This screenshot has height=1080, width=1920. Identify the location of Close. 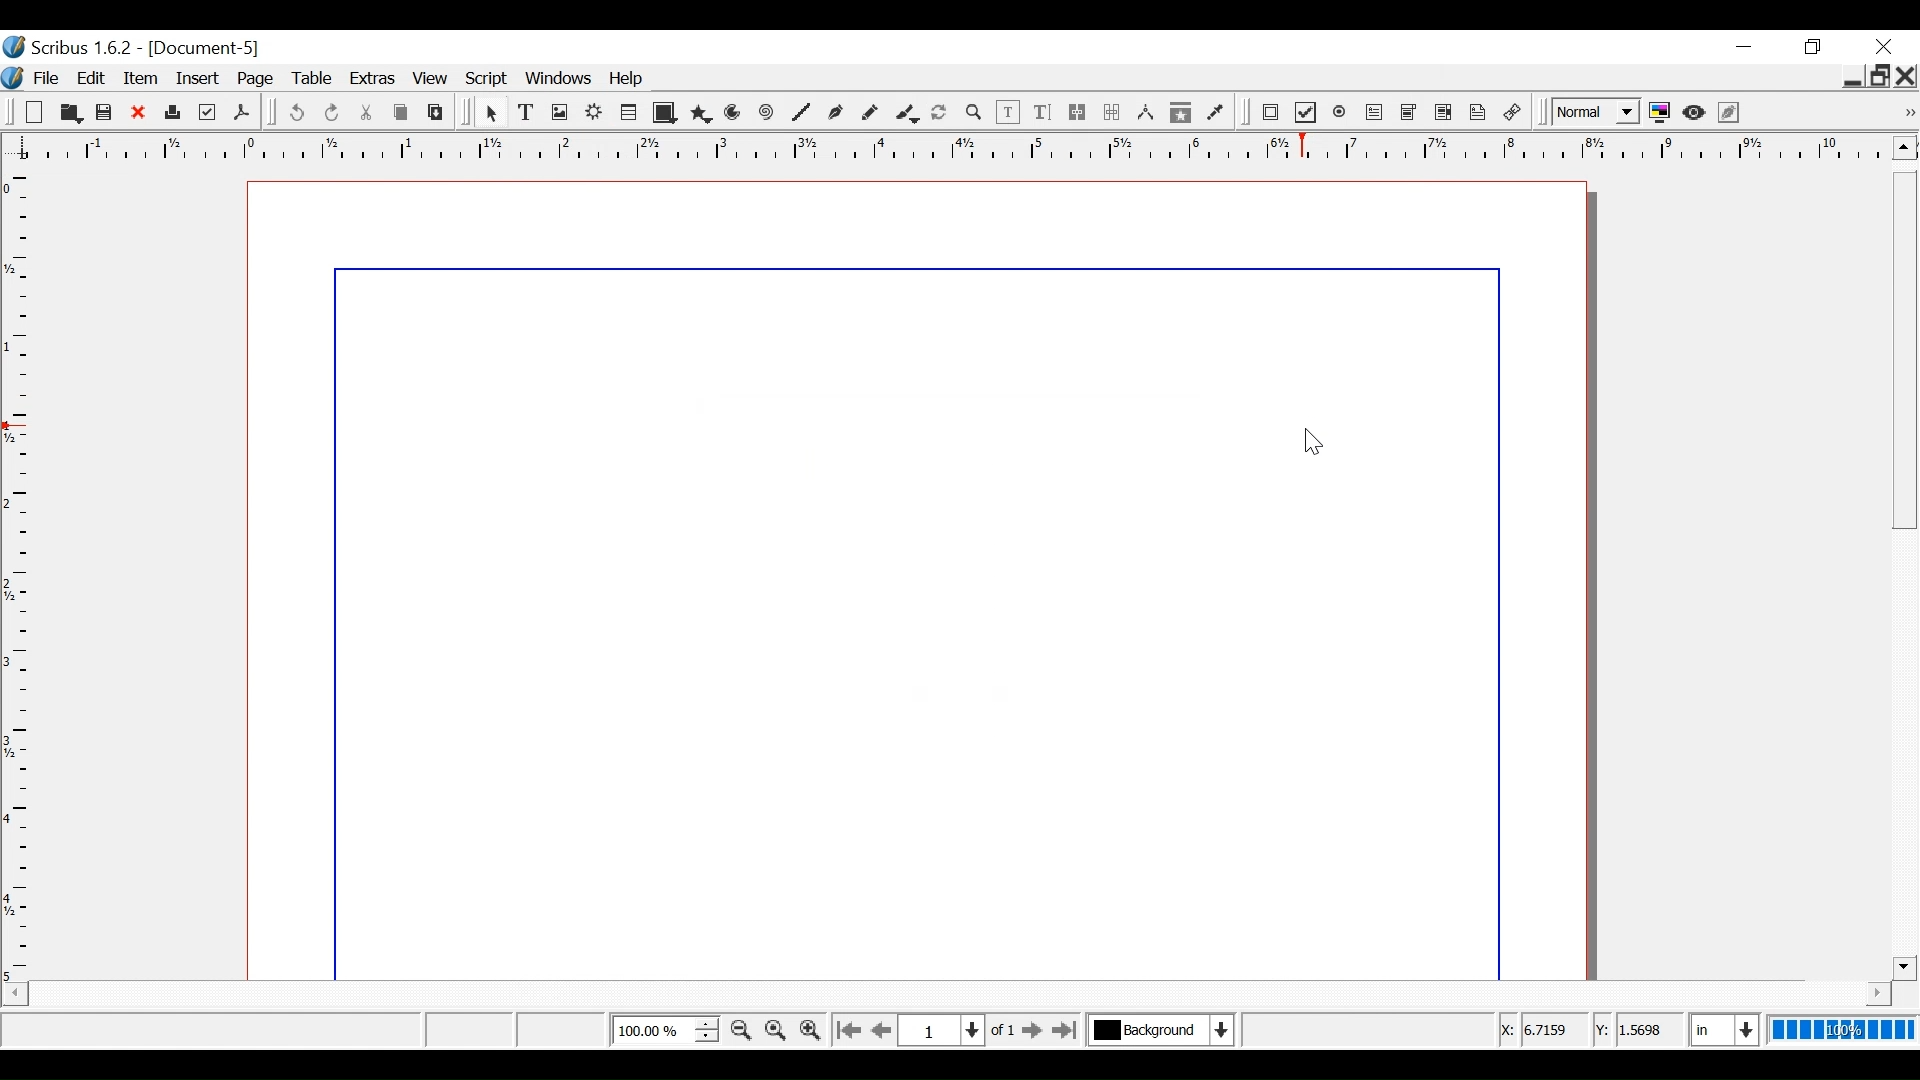
(1883, 46).